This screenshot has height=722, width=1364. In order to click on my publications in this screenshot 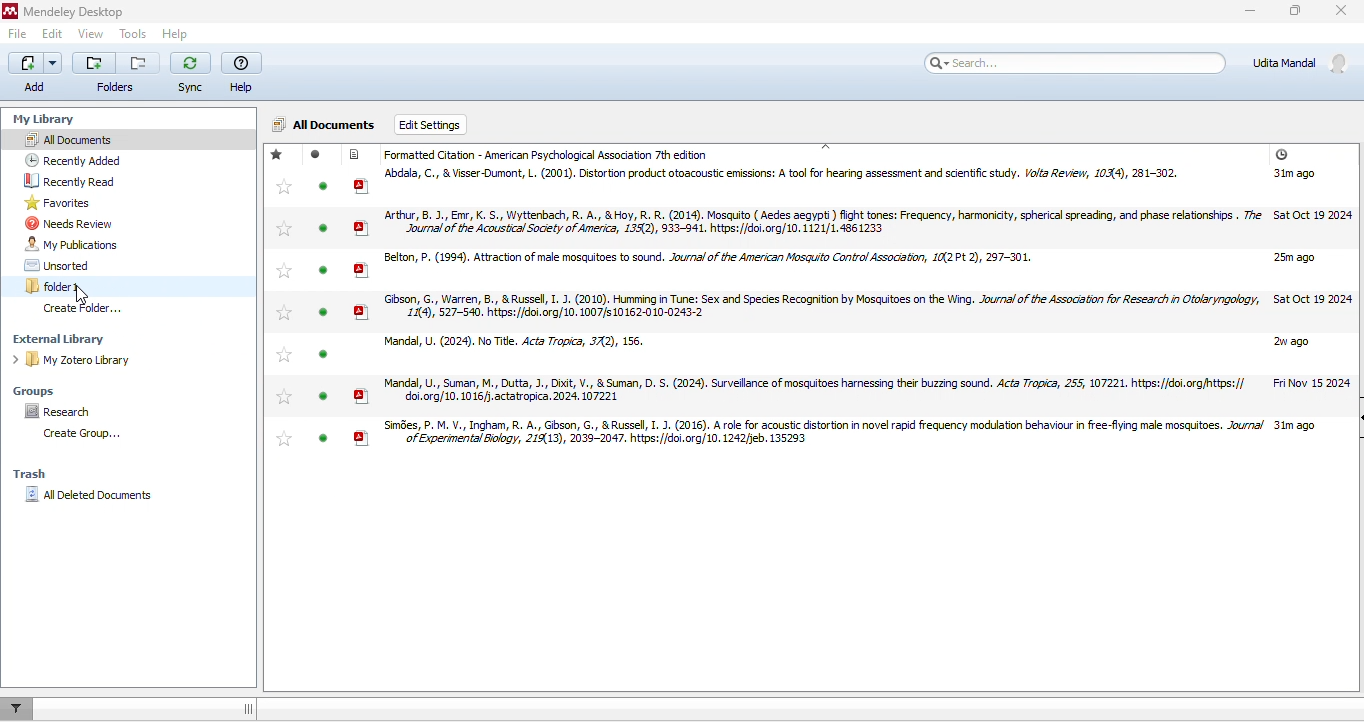, I will do `click(88, 244)`.